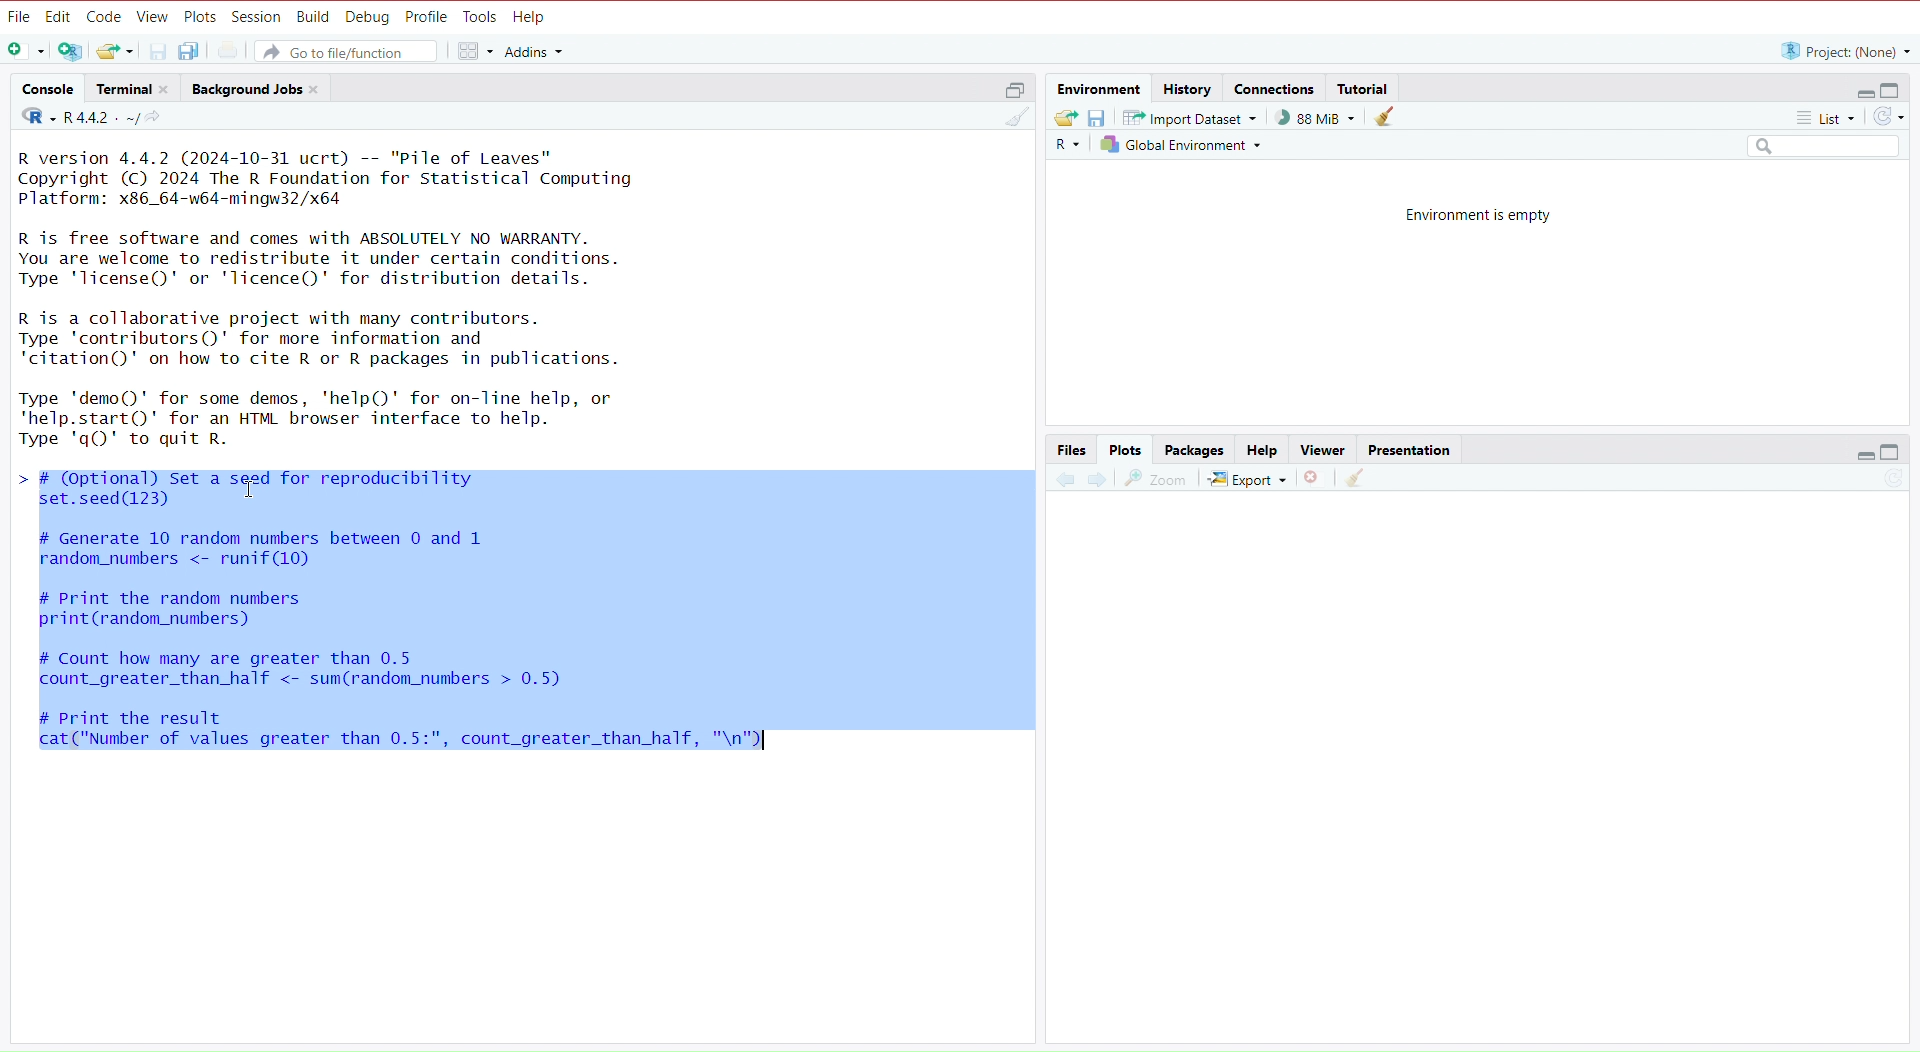 This screenshot has width=1920, height=1052. Describe the element at coordinates (28, 52) in the screenshot. I see `Open new file` at that location.